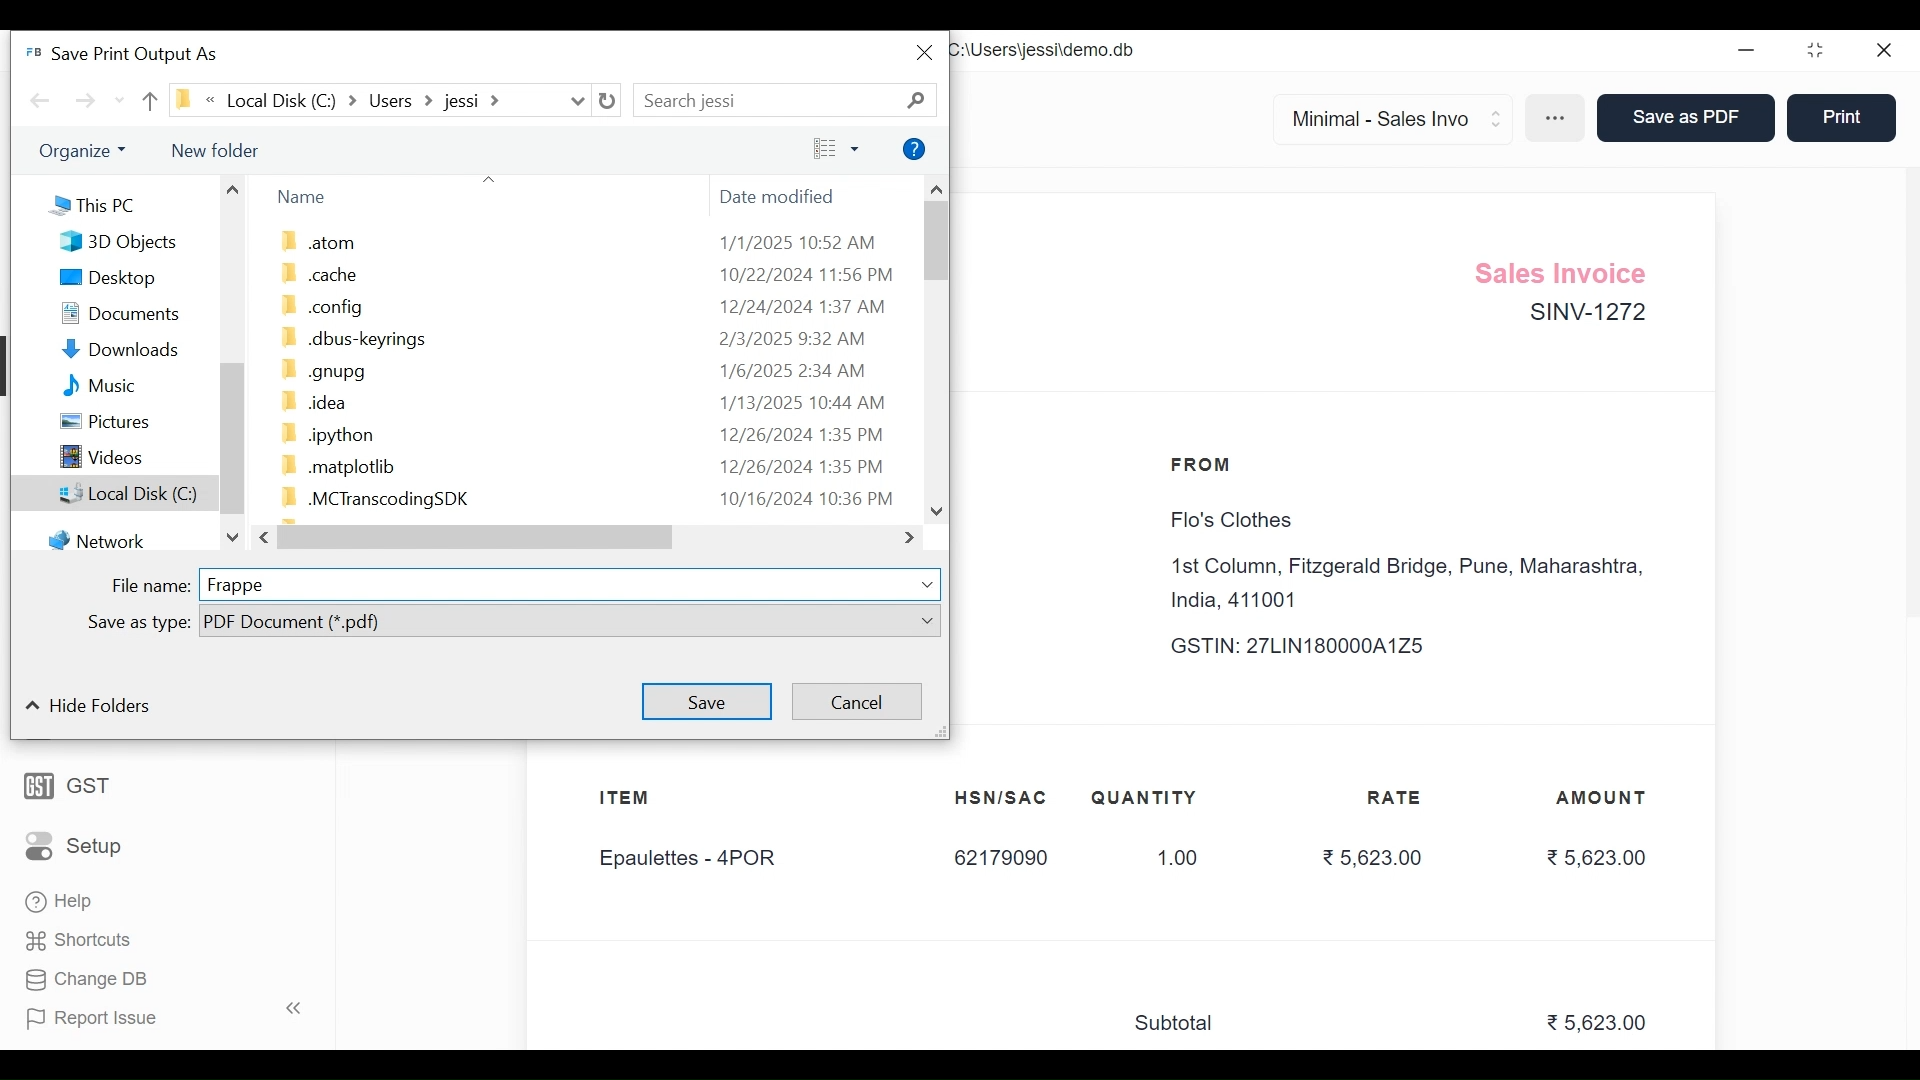 The height and width of the screenshot is (1080, 1920). I want to click on Sales Invoice, so click(1567, 270).